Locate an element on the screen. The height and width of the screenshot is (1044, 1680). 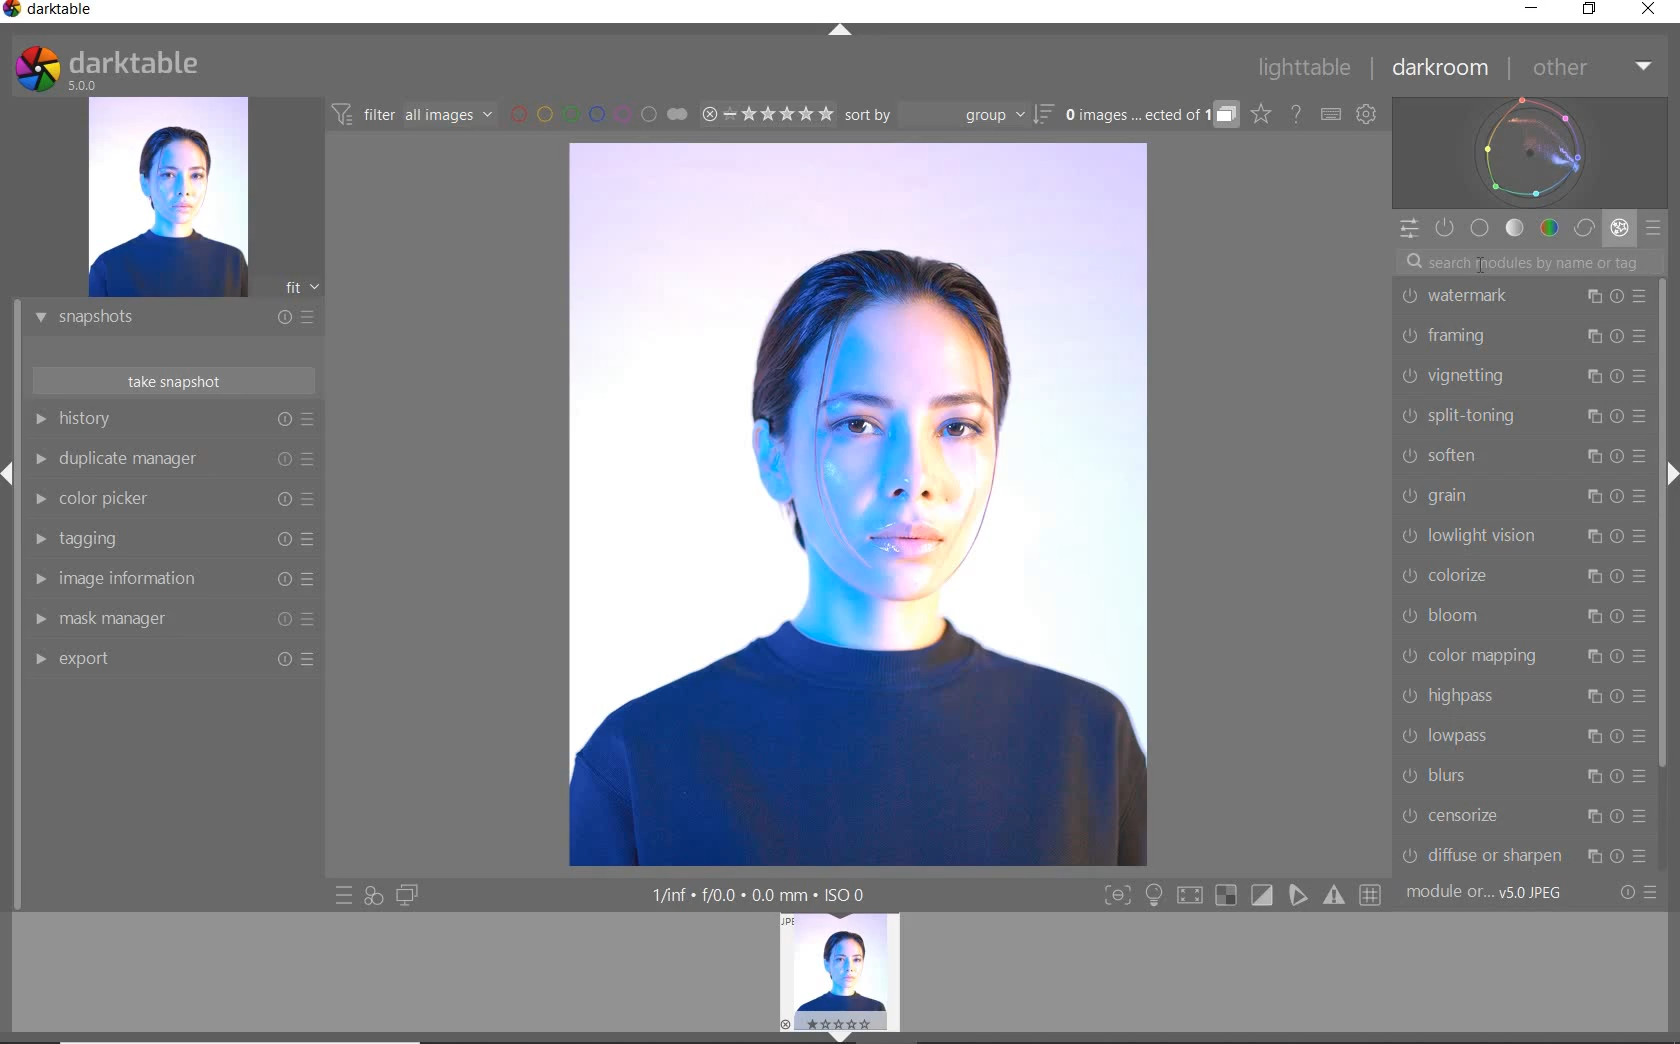
RESTORE is located at coordinates (1593, 10).